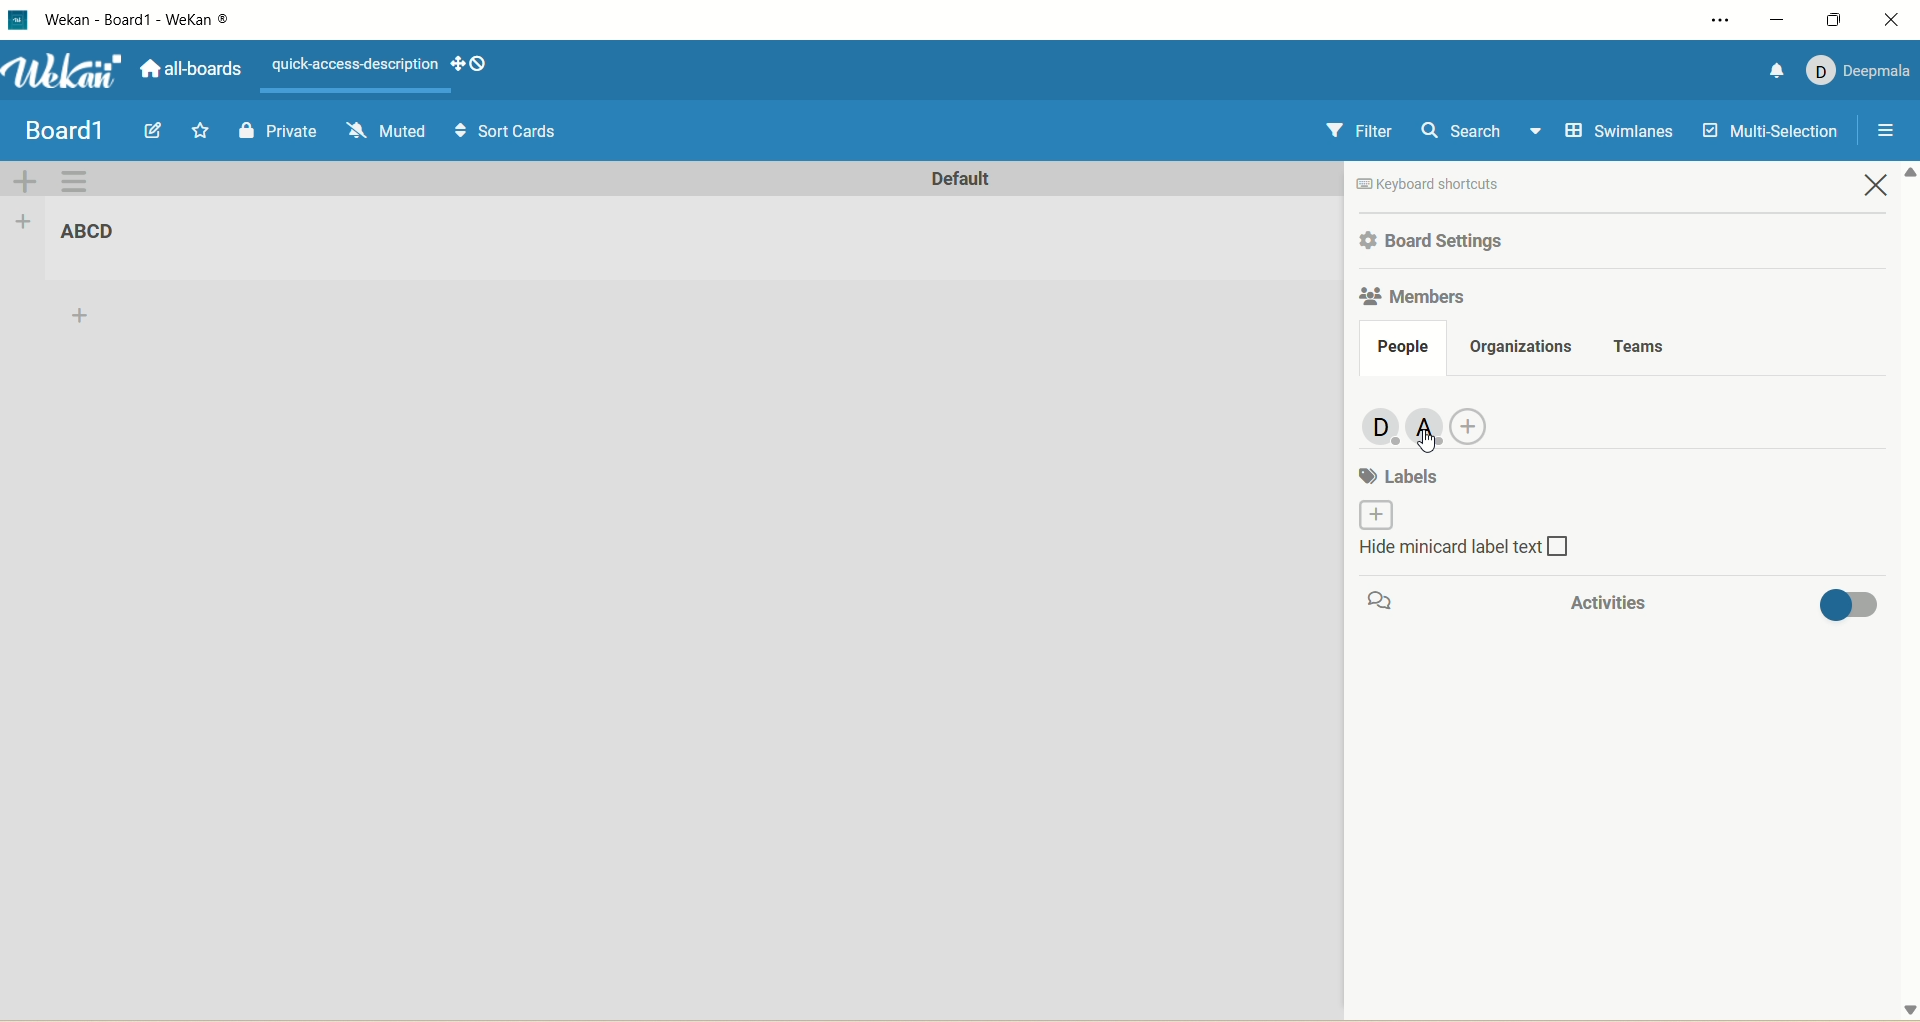 Image resolution: width=1920 pixels, height=1022 pixels. I want to click on close/open sidebar, so click(1883, 134).